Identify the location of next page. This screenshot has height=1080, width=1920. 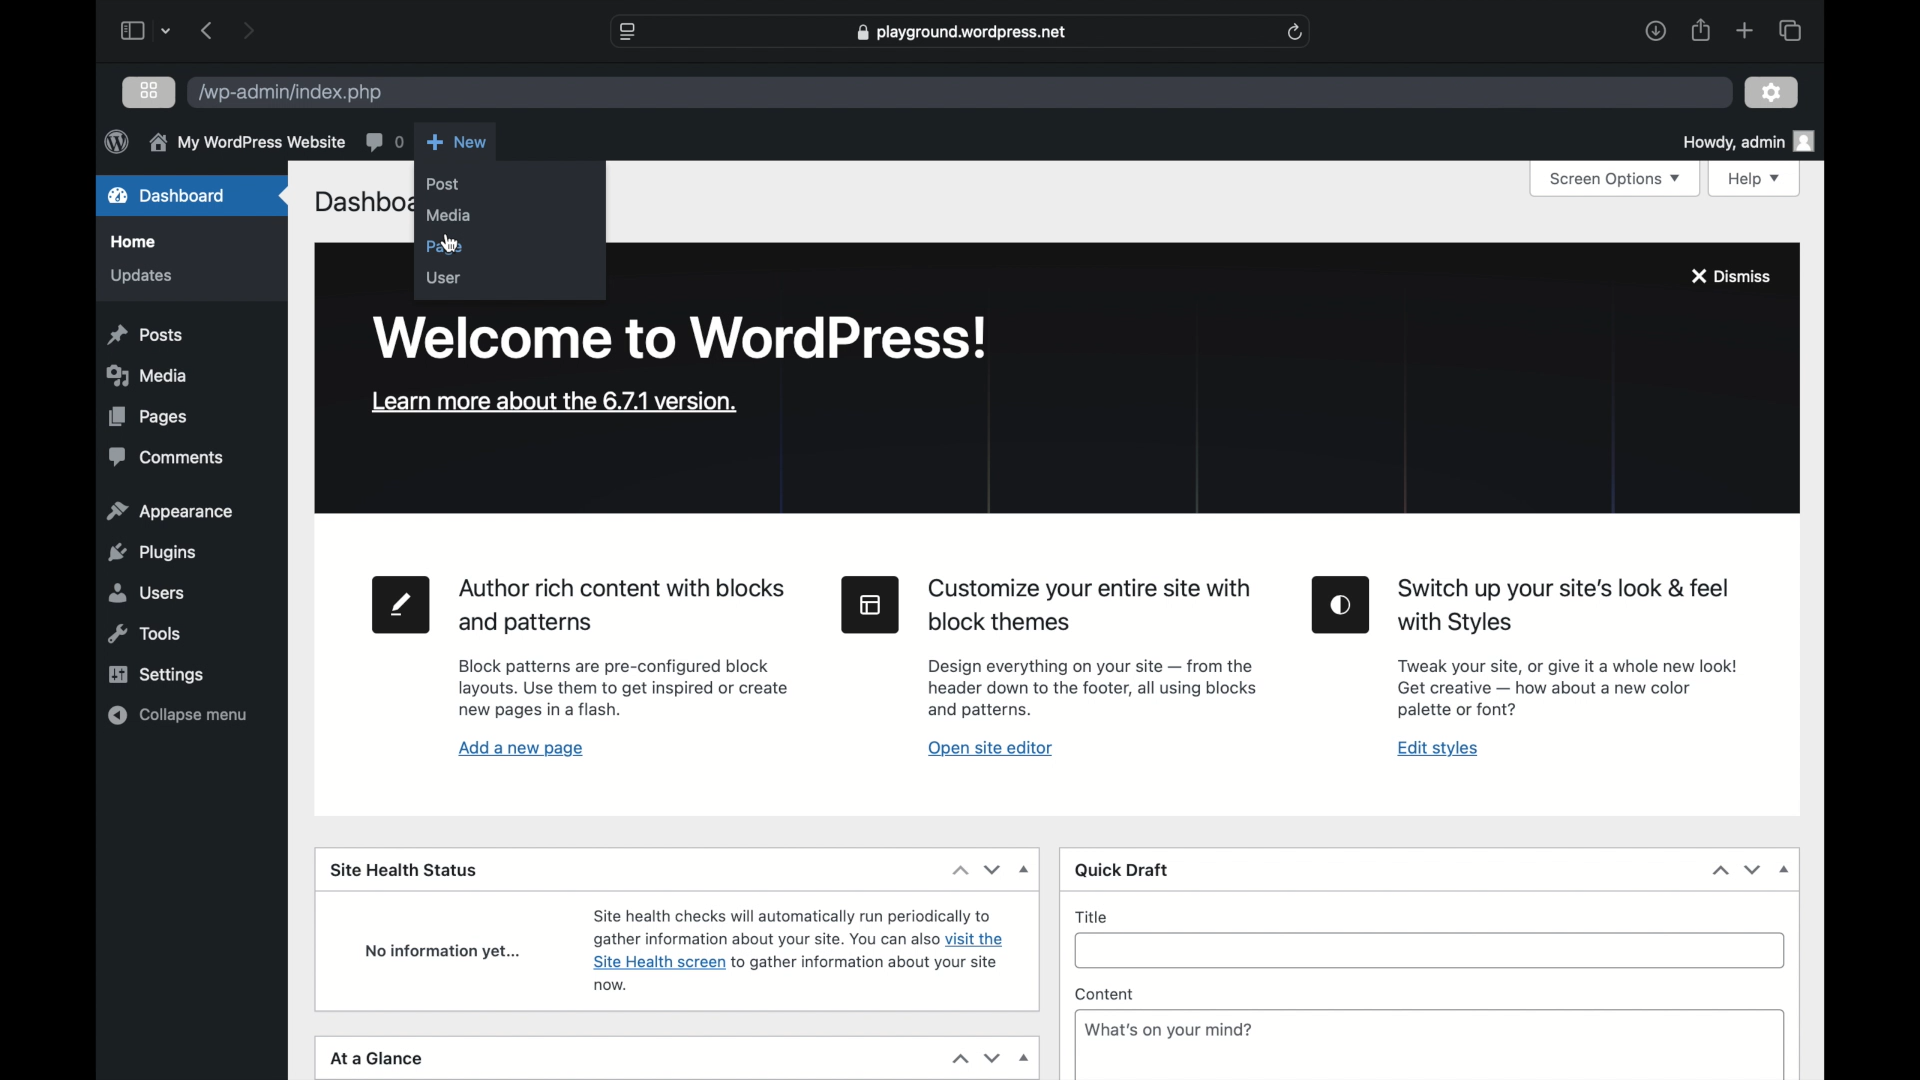
(248, 30).